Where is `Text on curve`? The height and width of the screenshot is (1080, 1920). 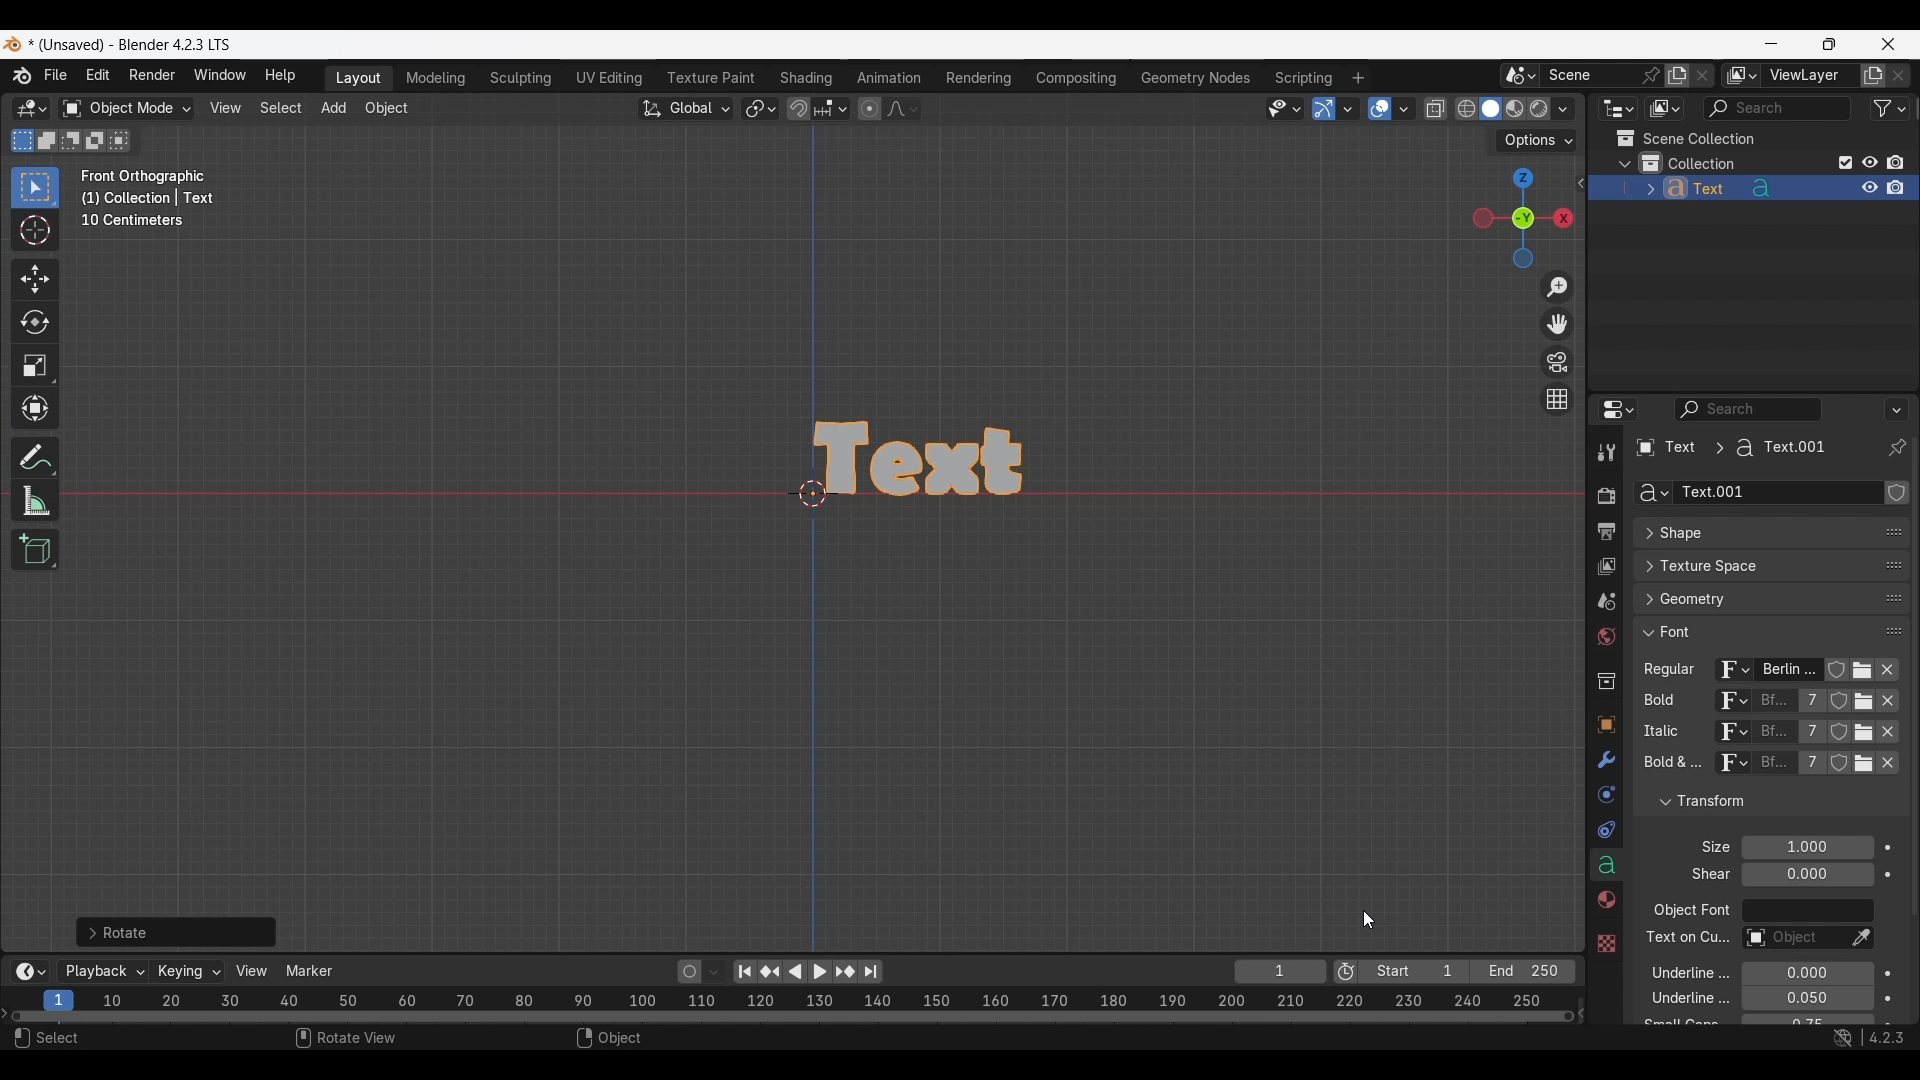 Text on curve is located at coordinates (1792, 939).